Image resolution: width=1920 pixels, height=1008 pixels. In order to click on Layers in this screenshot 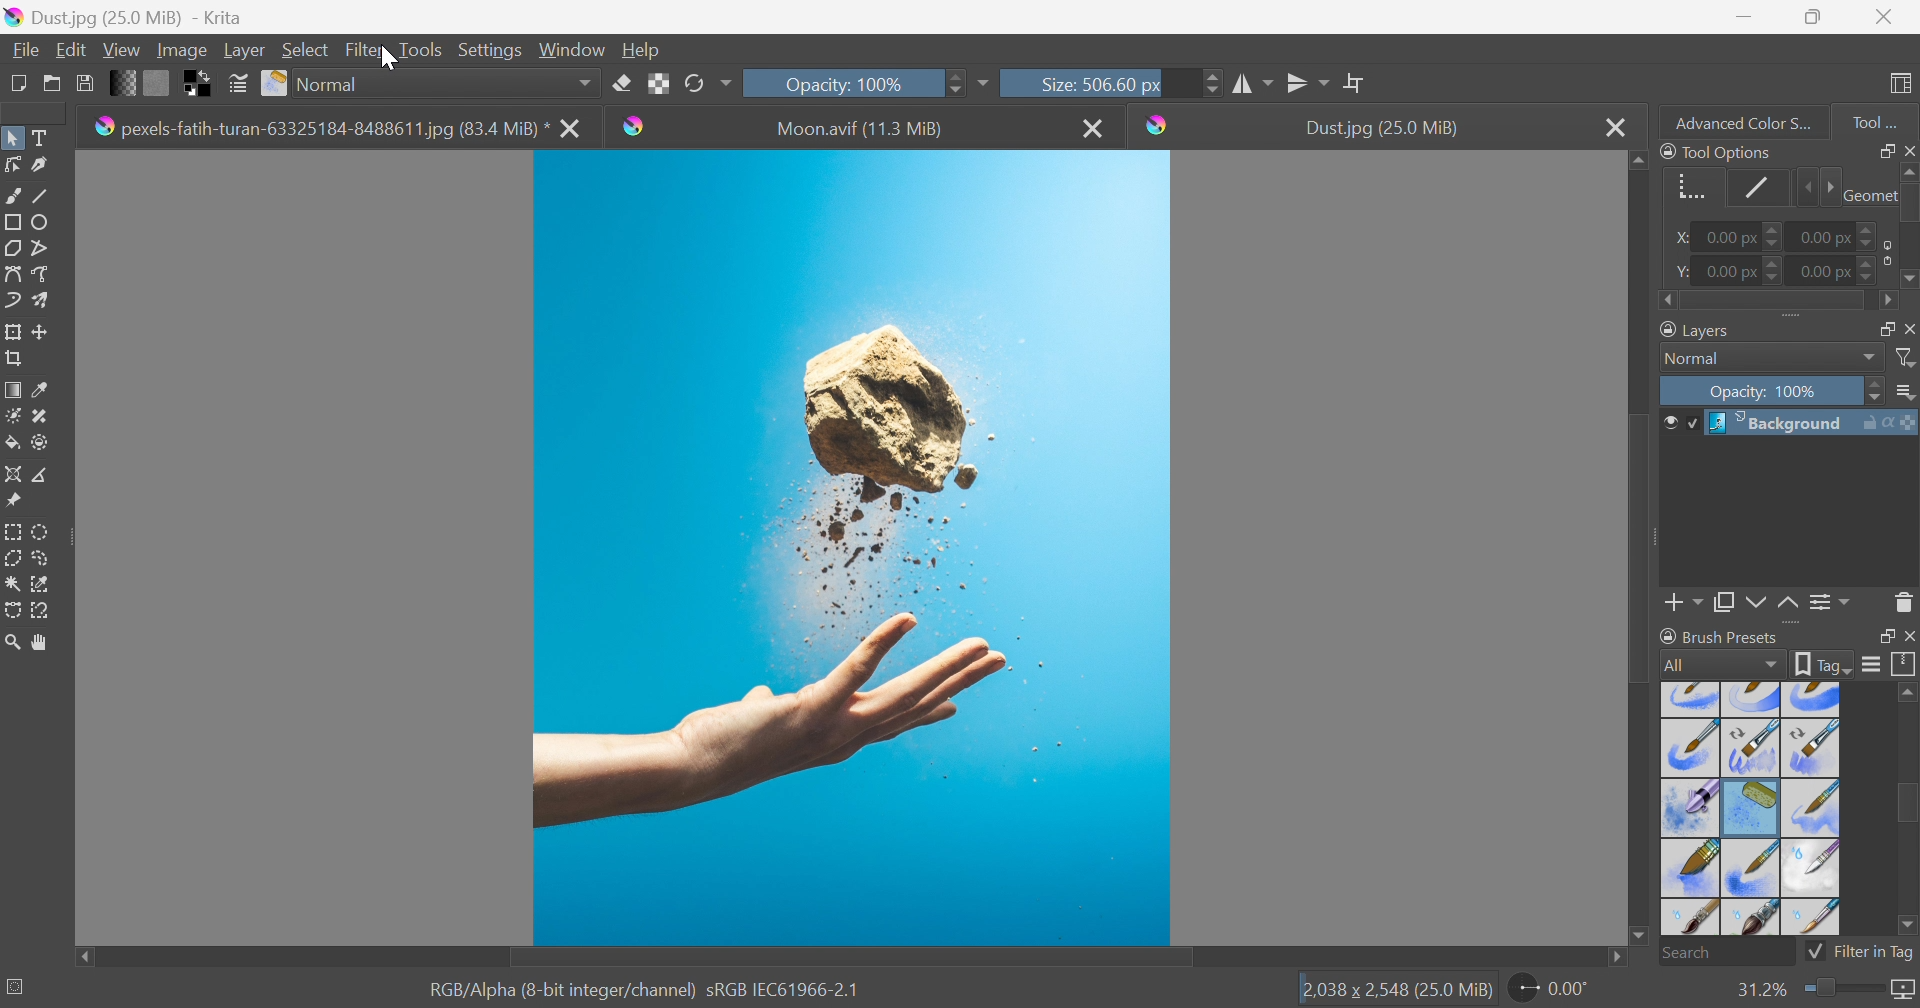, I will do `click(1698, 328)`.